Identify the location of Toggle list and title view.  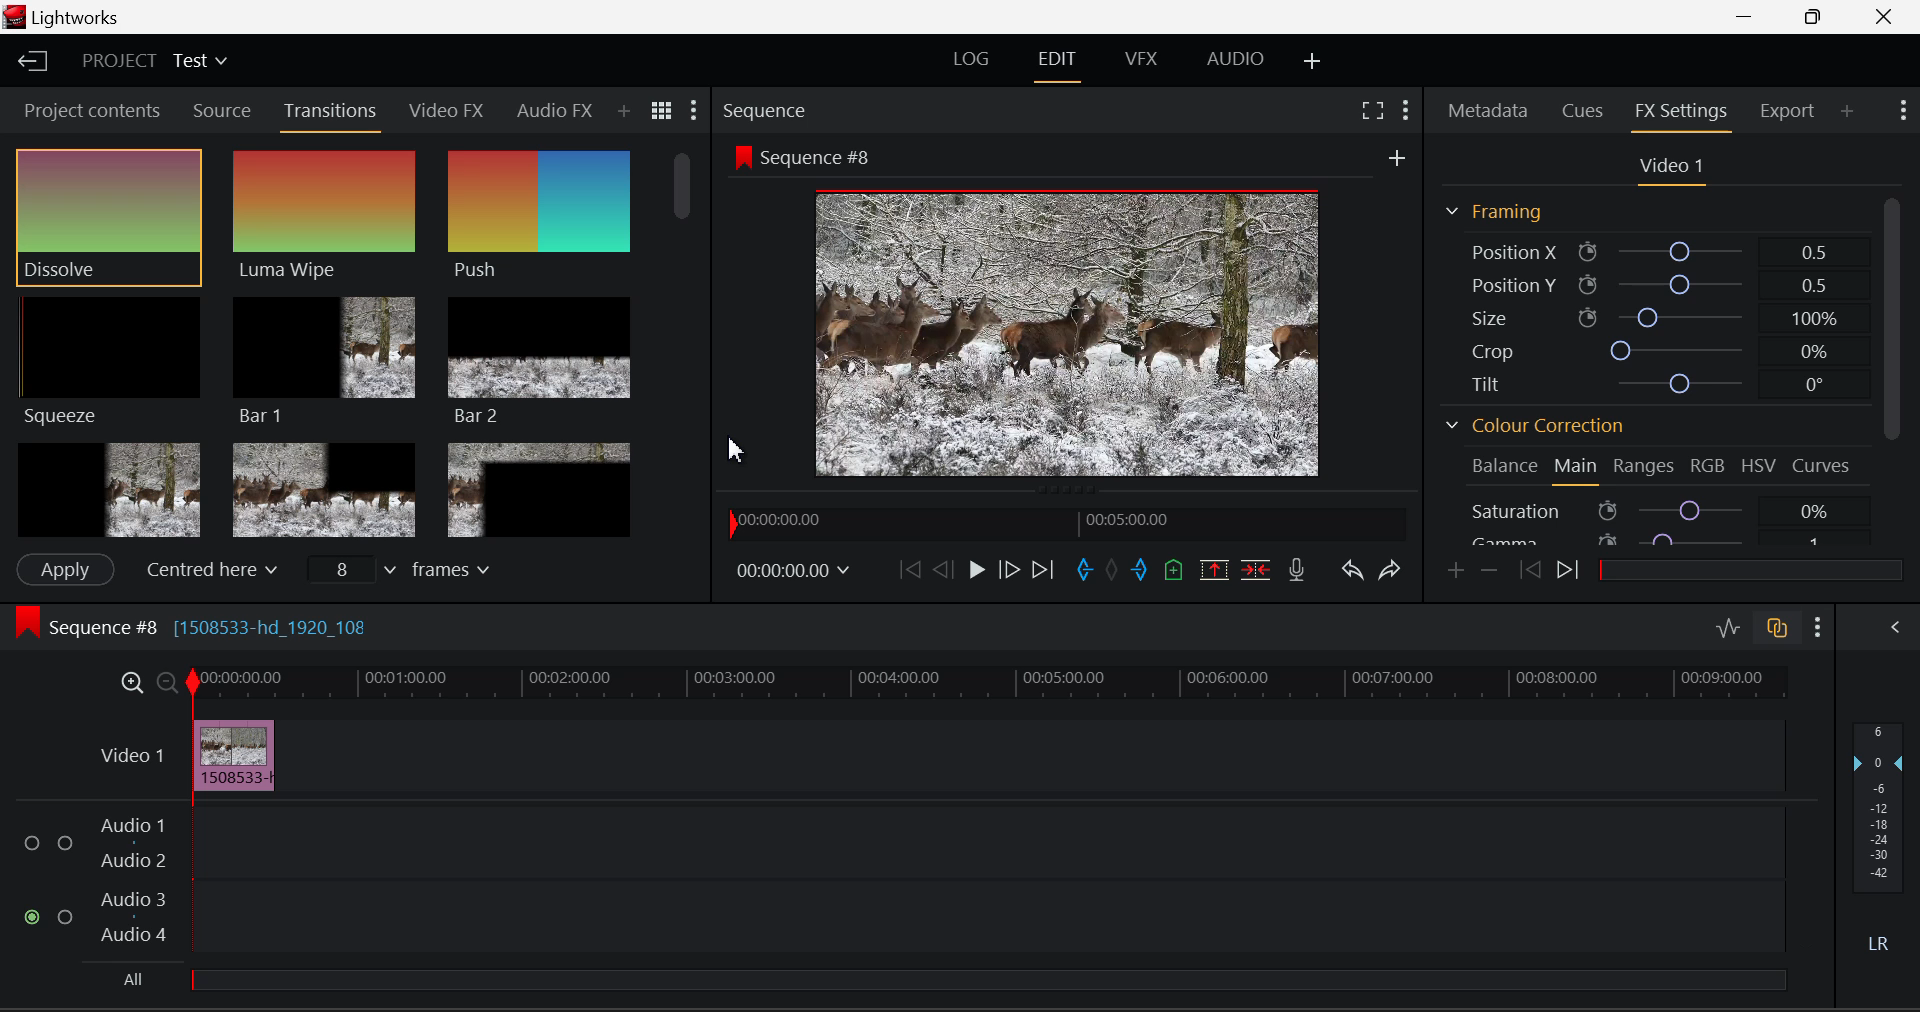
(661, 109).